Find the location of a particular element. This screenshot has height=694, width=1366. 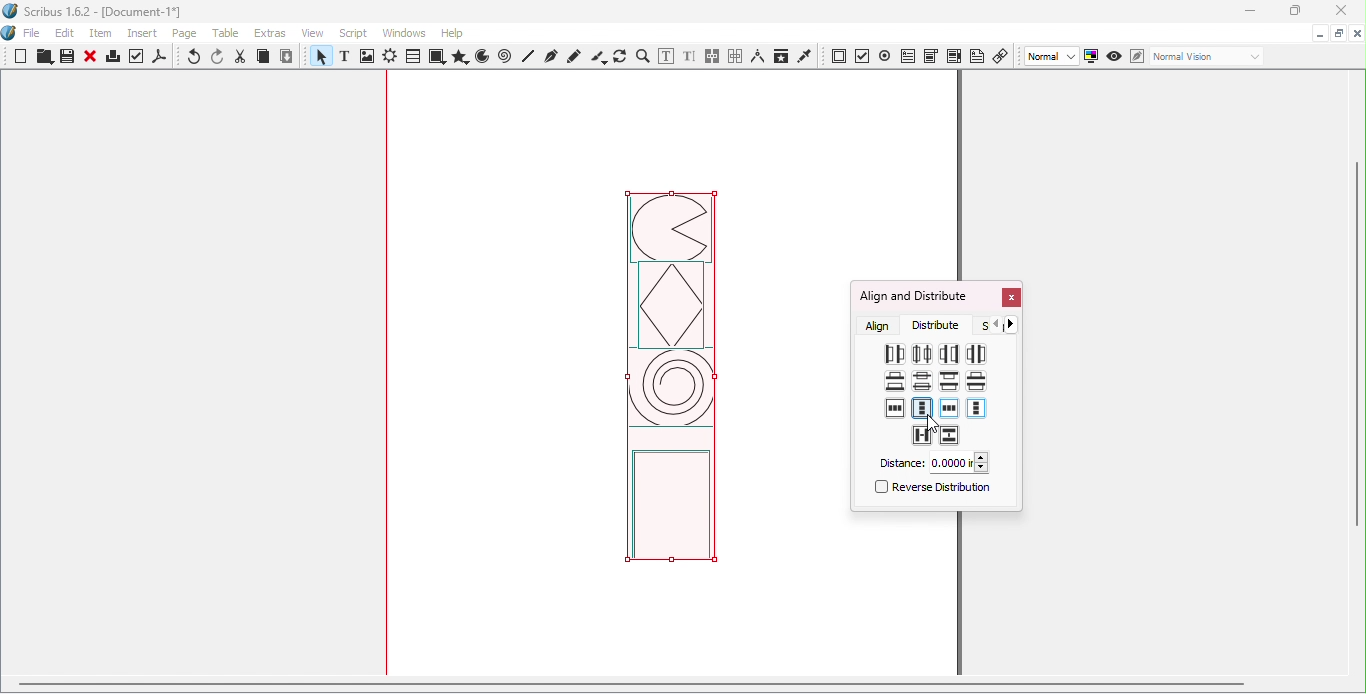

Table is located at coordinates (229, 34).